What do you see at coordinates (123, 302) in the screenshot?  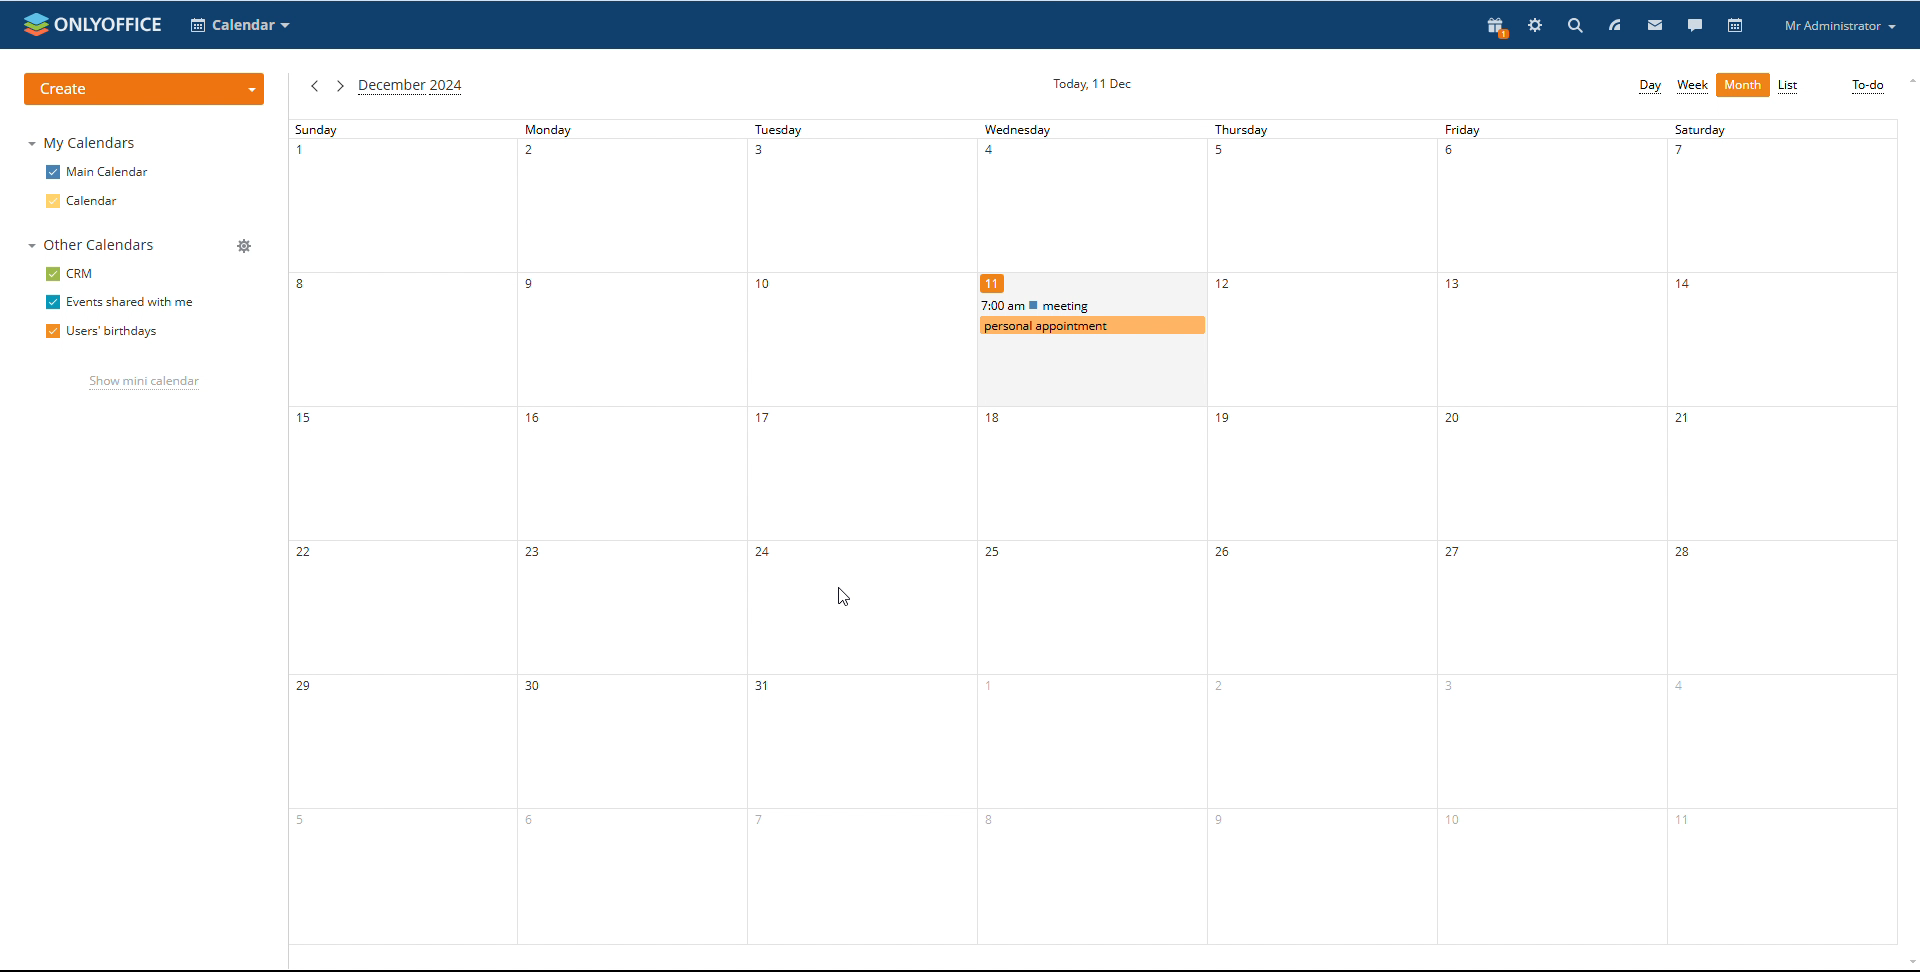 I see `events shared with me` at bounding box center [123, 302].